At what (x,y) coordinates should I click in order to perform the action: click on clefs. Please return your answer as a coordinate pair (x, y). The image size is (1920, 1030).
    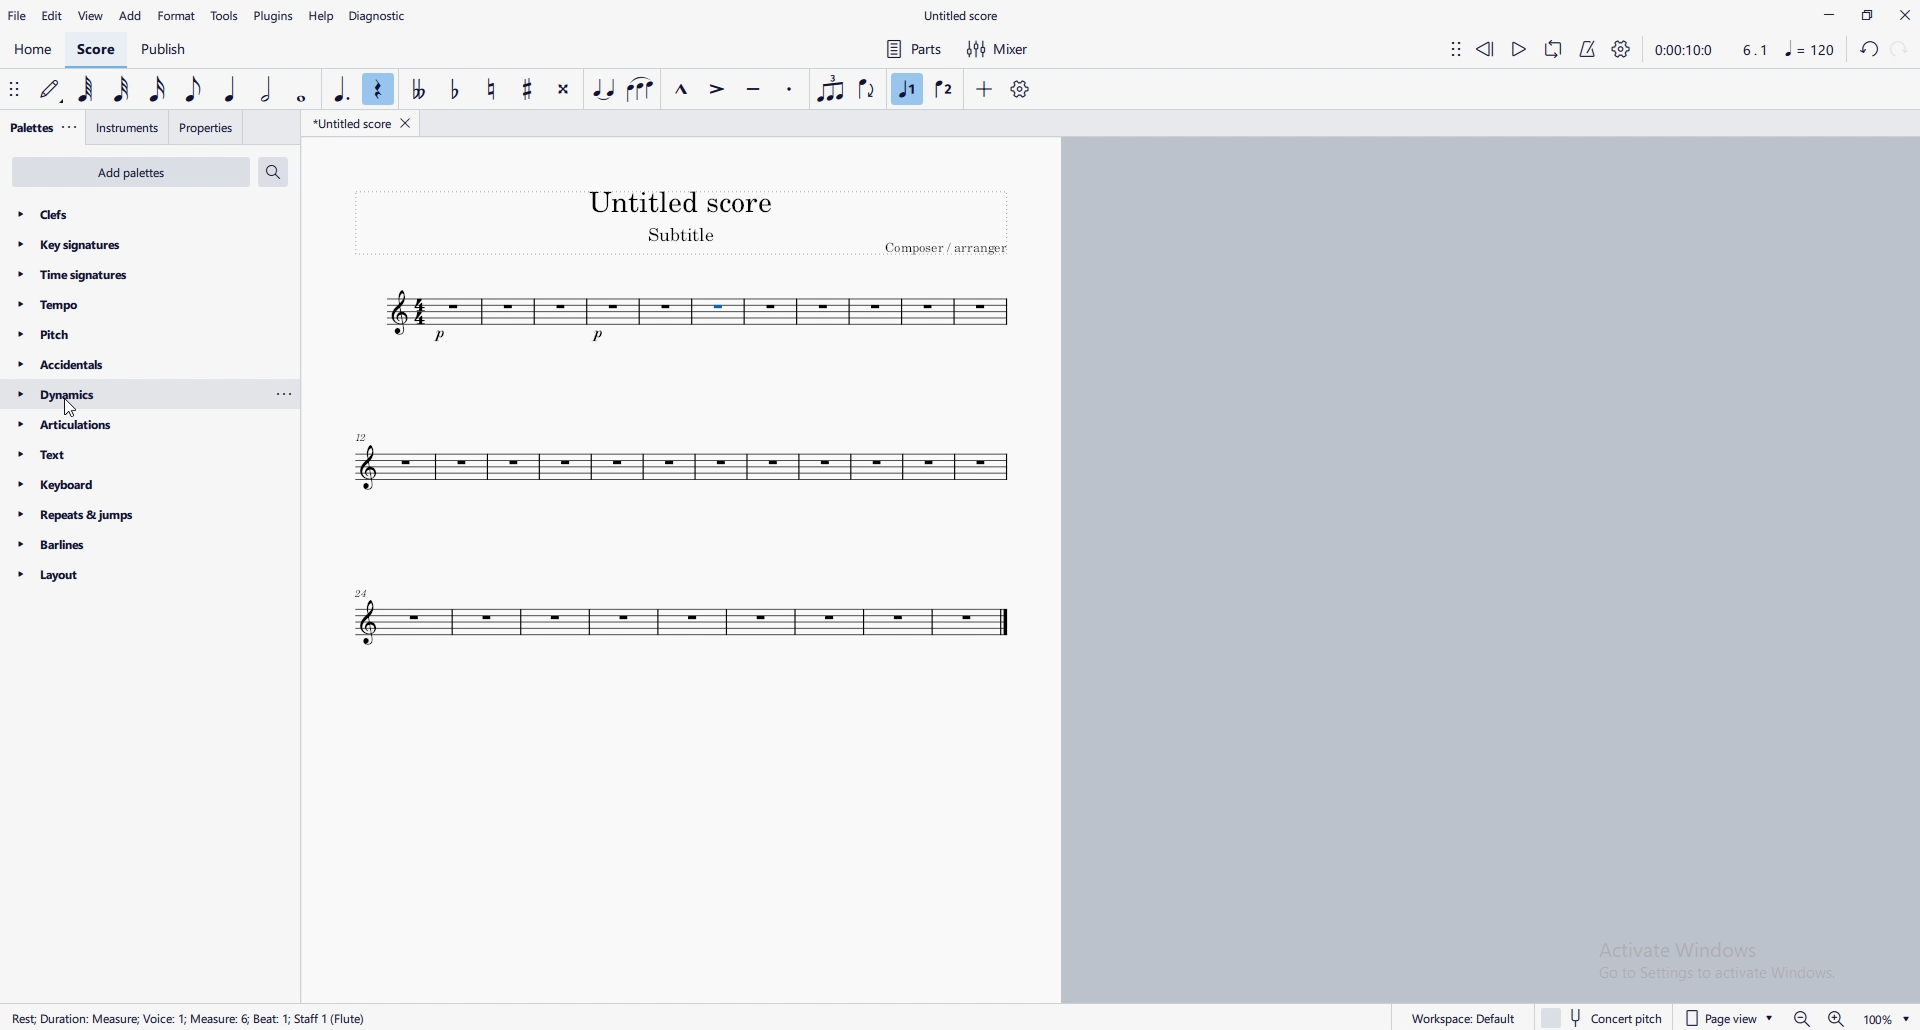
    Looking at the image, I should click on (130, 214).